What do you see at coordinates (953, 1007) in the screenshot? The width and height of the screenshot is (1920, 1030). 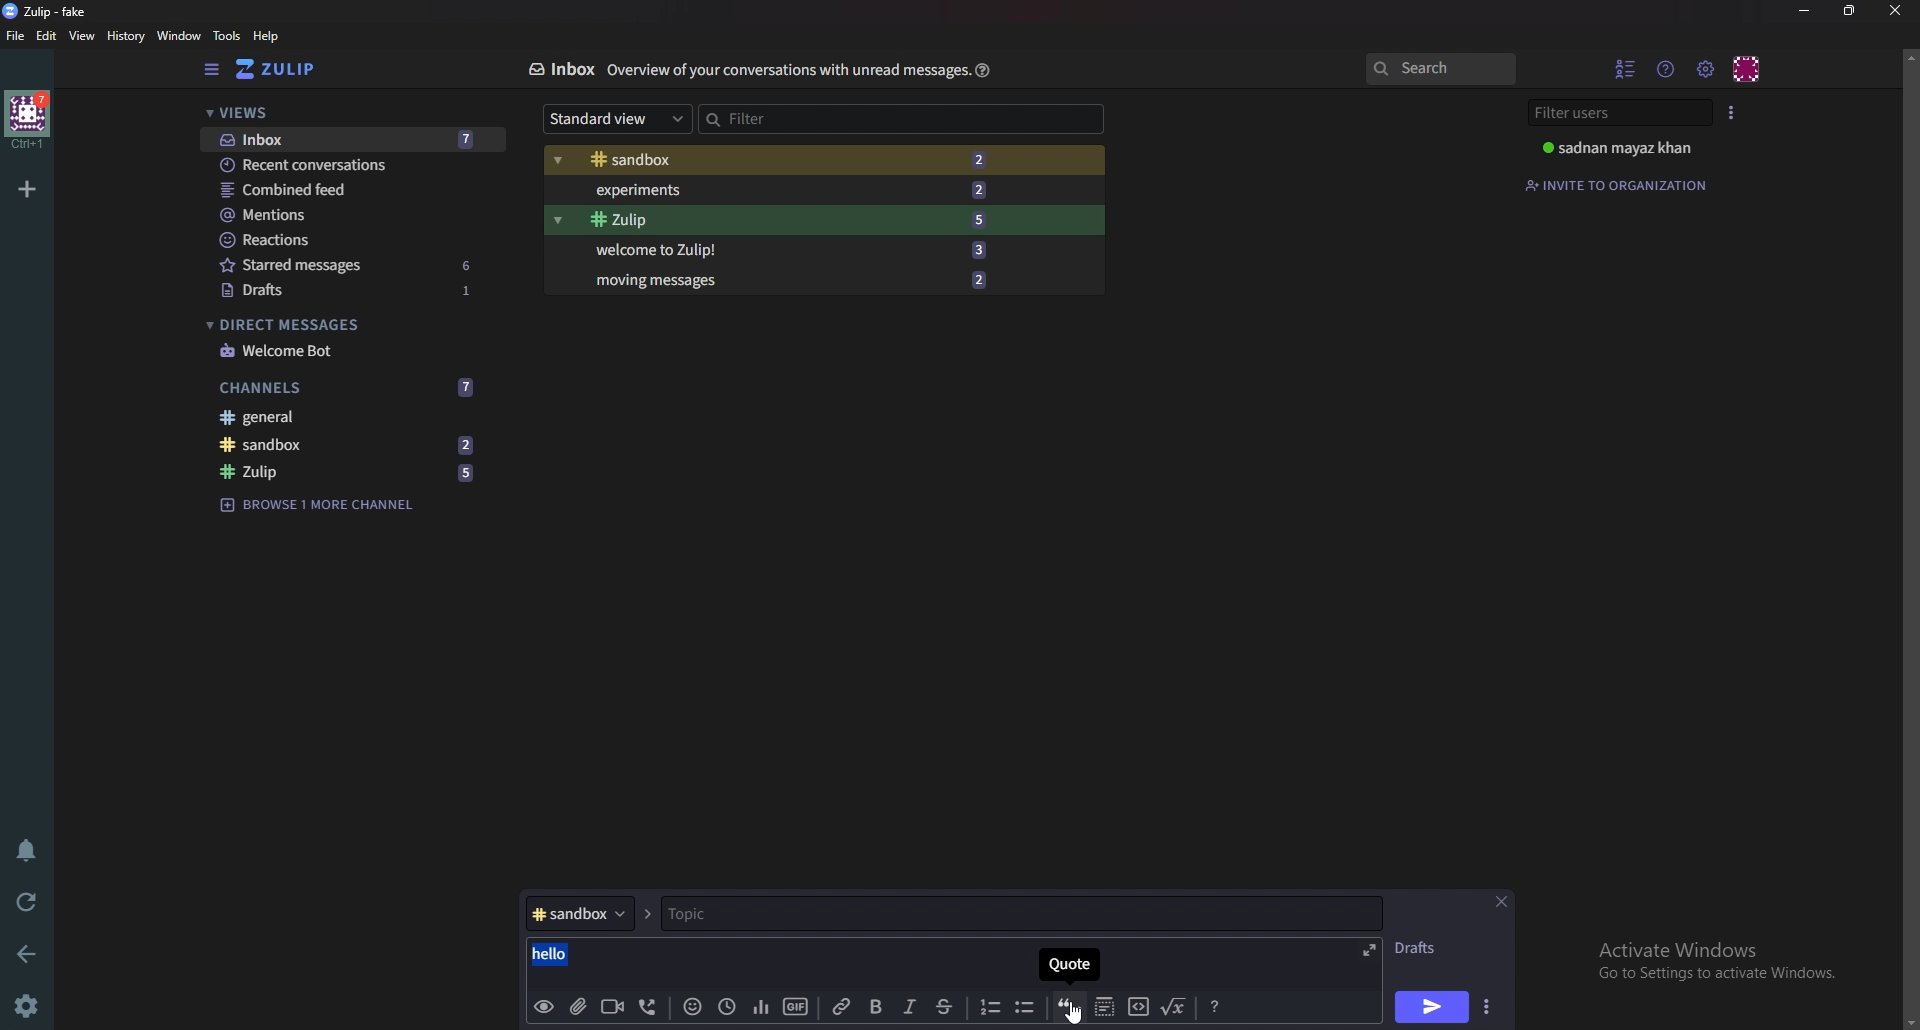 I see `Strike through` at bounding box center [953, 1007].